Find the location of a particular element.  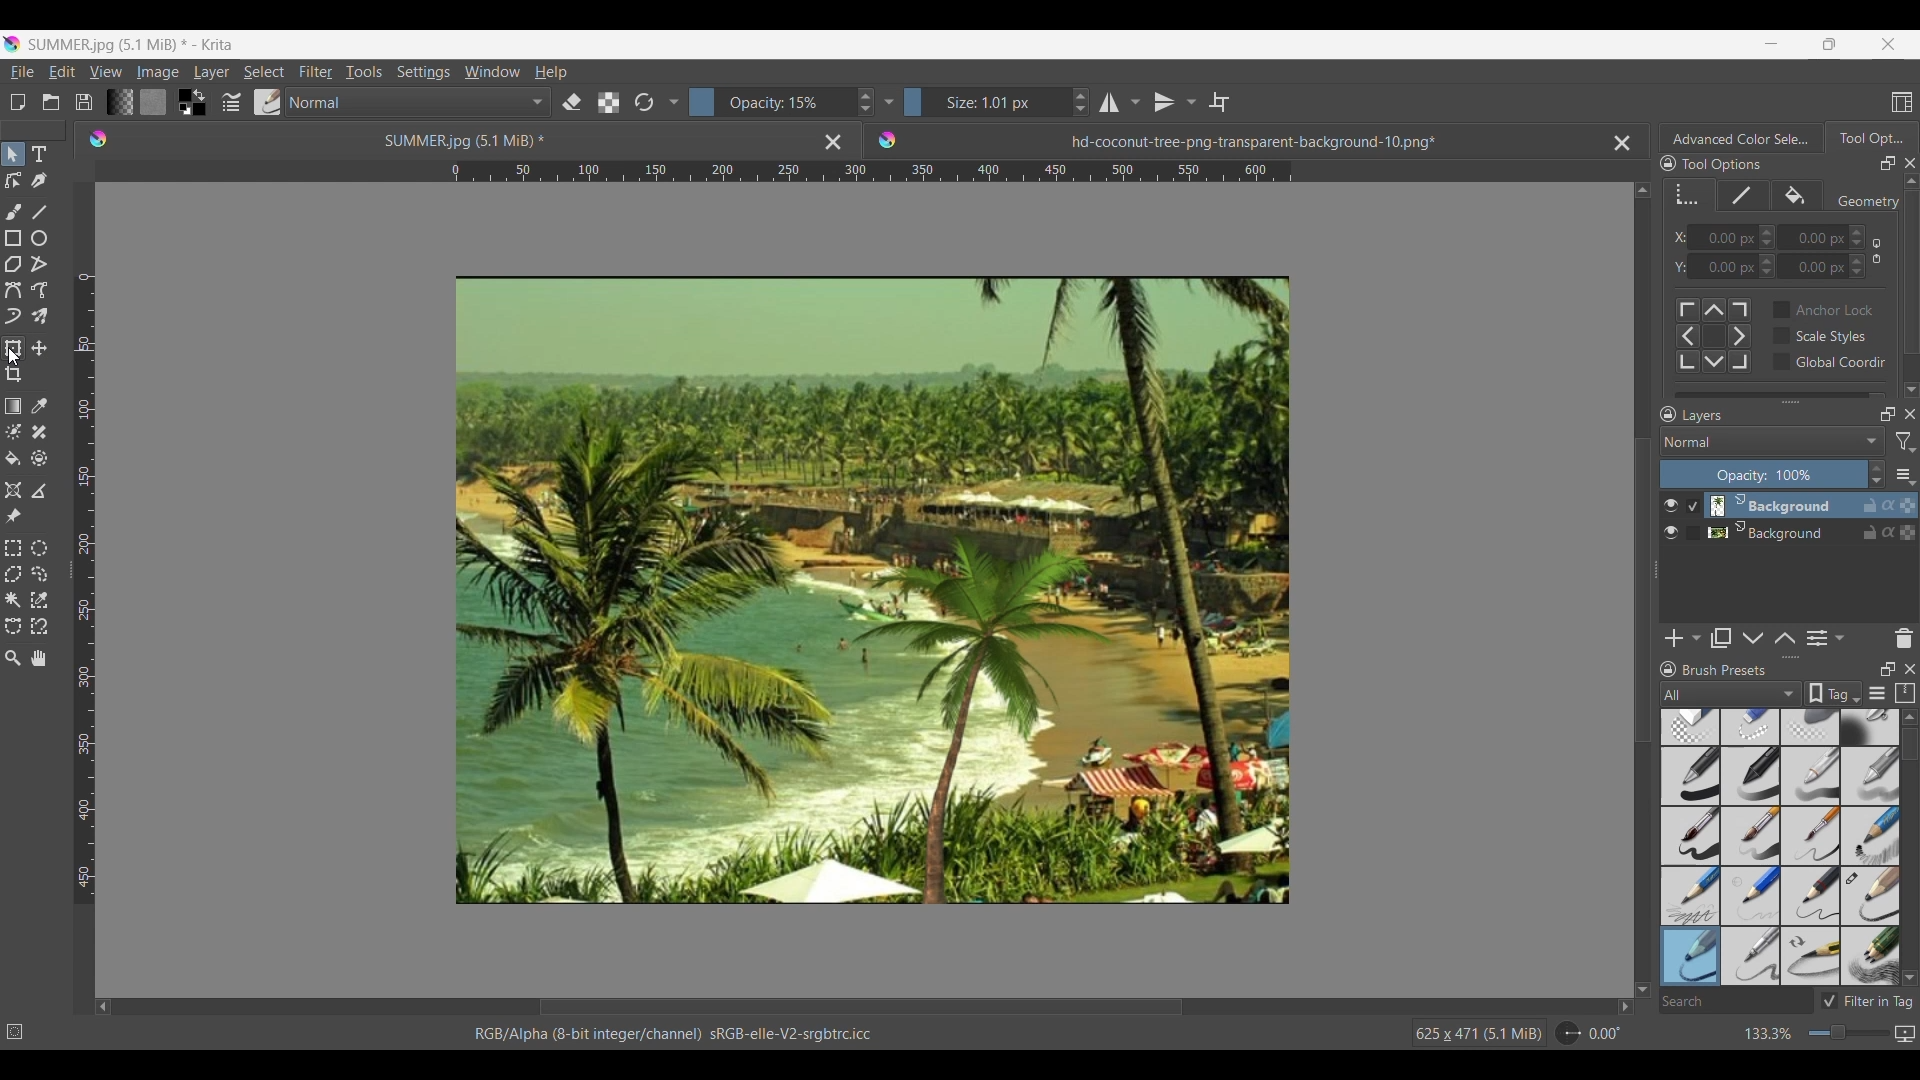

Line tool is located at coordinates (38, 212).